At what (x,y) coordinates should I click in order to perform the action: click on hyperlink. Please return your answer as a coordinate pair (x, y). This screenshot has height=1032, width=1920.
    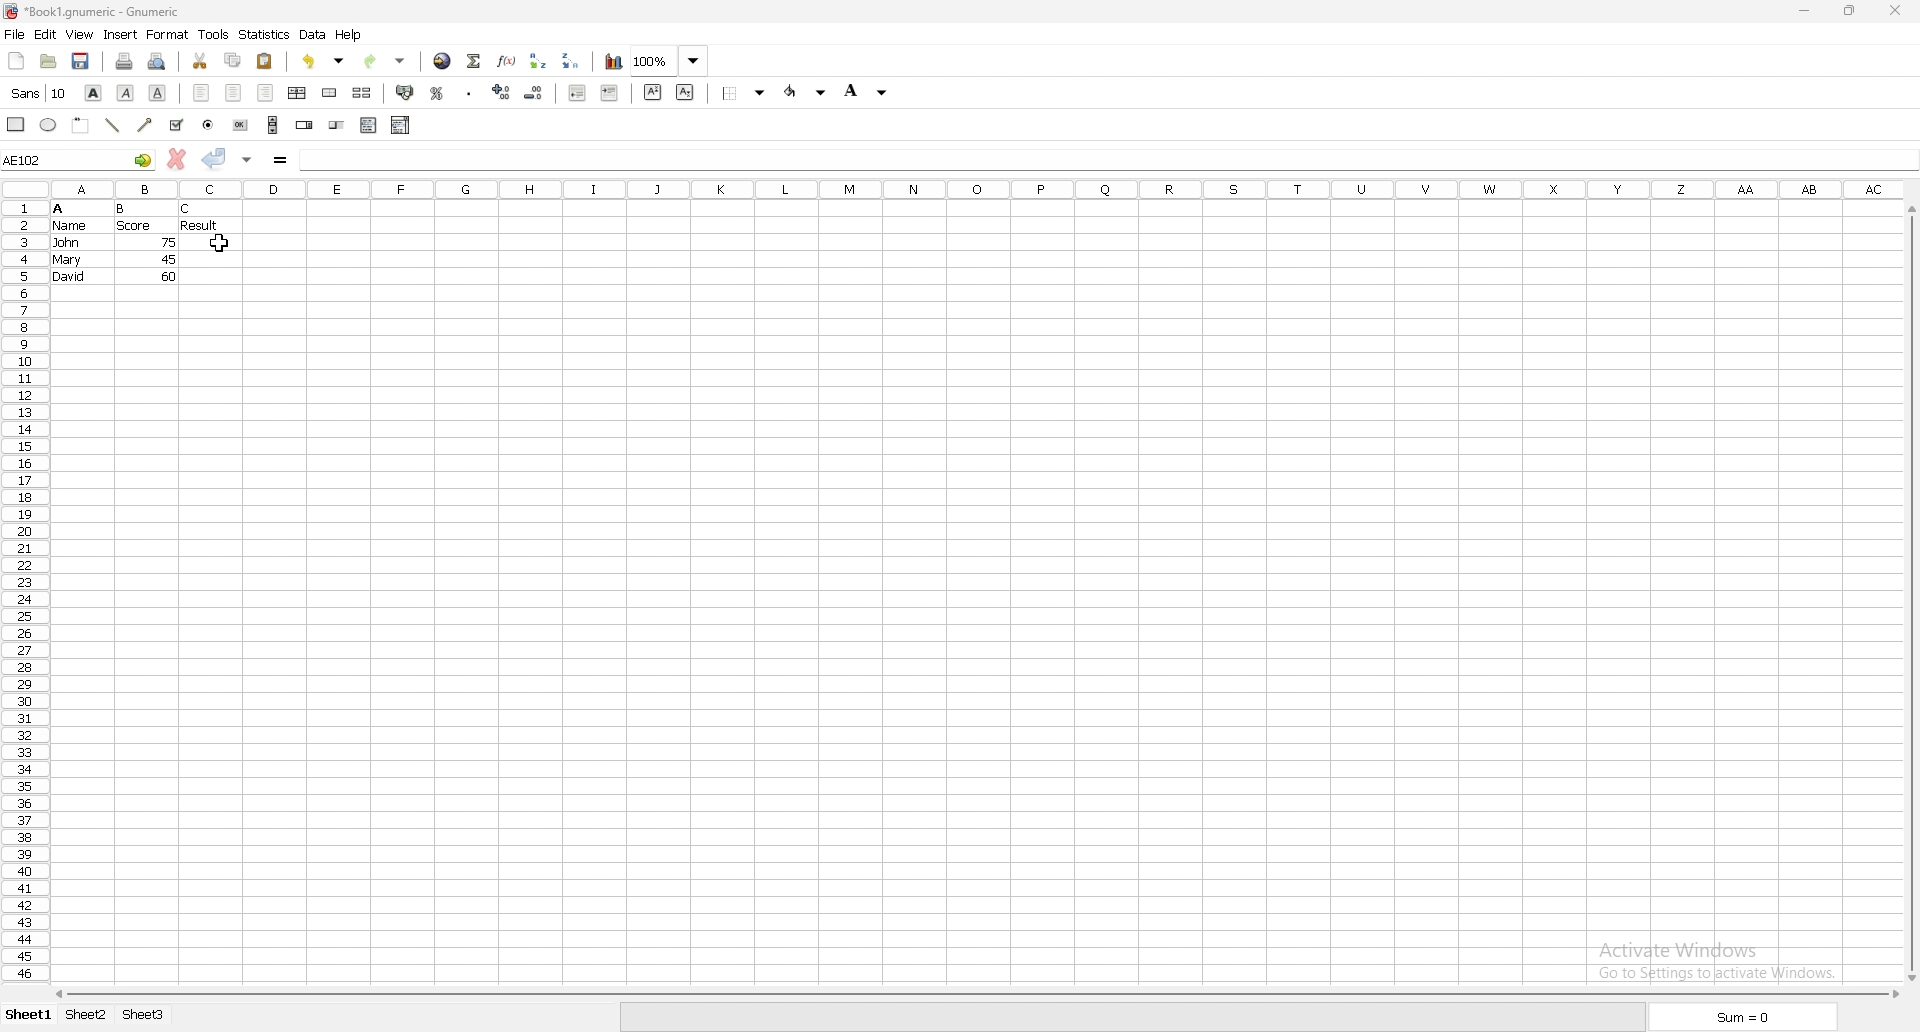
    Looking at the image, I should click on (442, 62).